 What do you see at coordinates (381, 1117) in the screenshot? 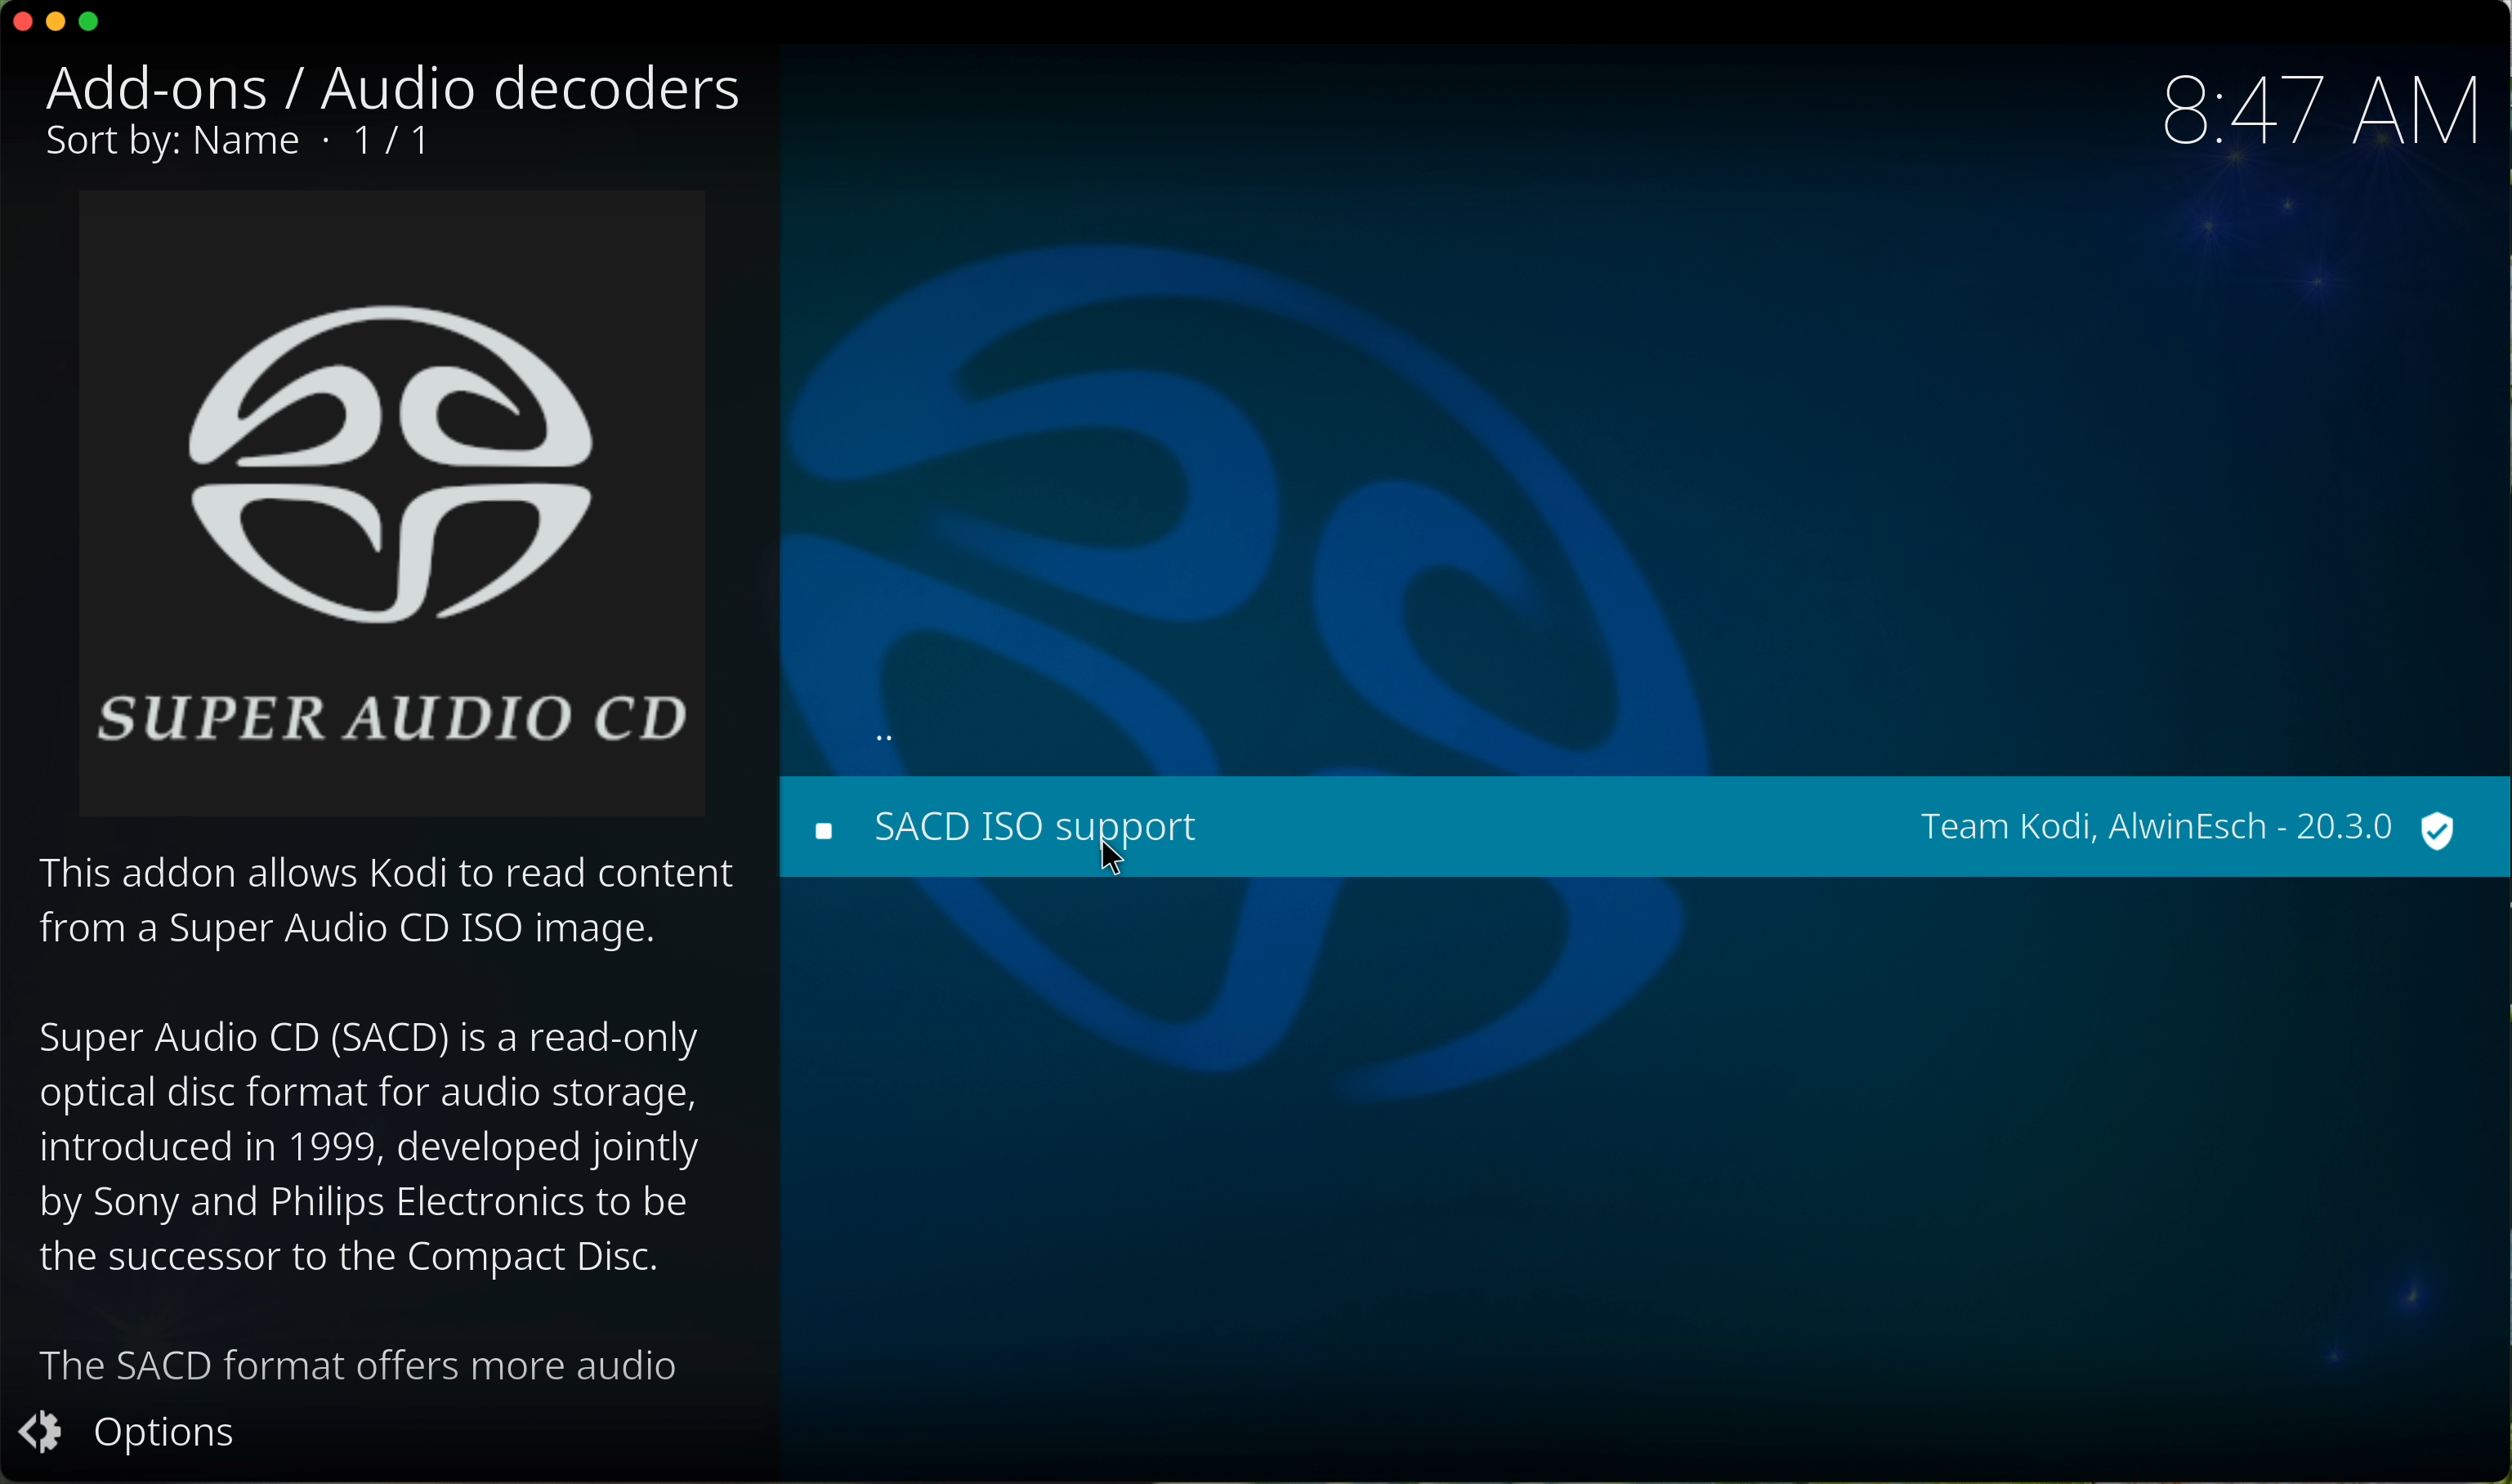
I see `description` at bounding box center [381, 1117].